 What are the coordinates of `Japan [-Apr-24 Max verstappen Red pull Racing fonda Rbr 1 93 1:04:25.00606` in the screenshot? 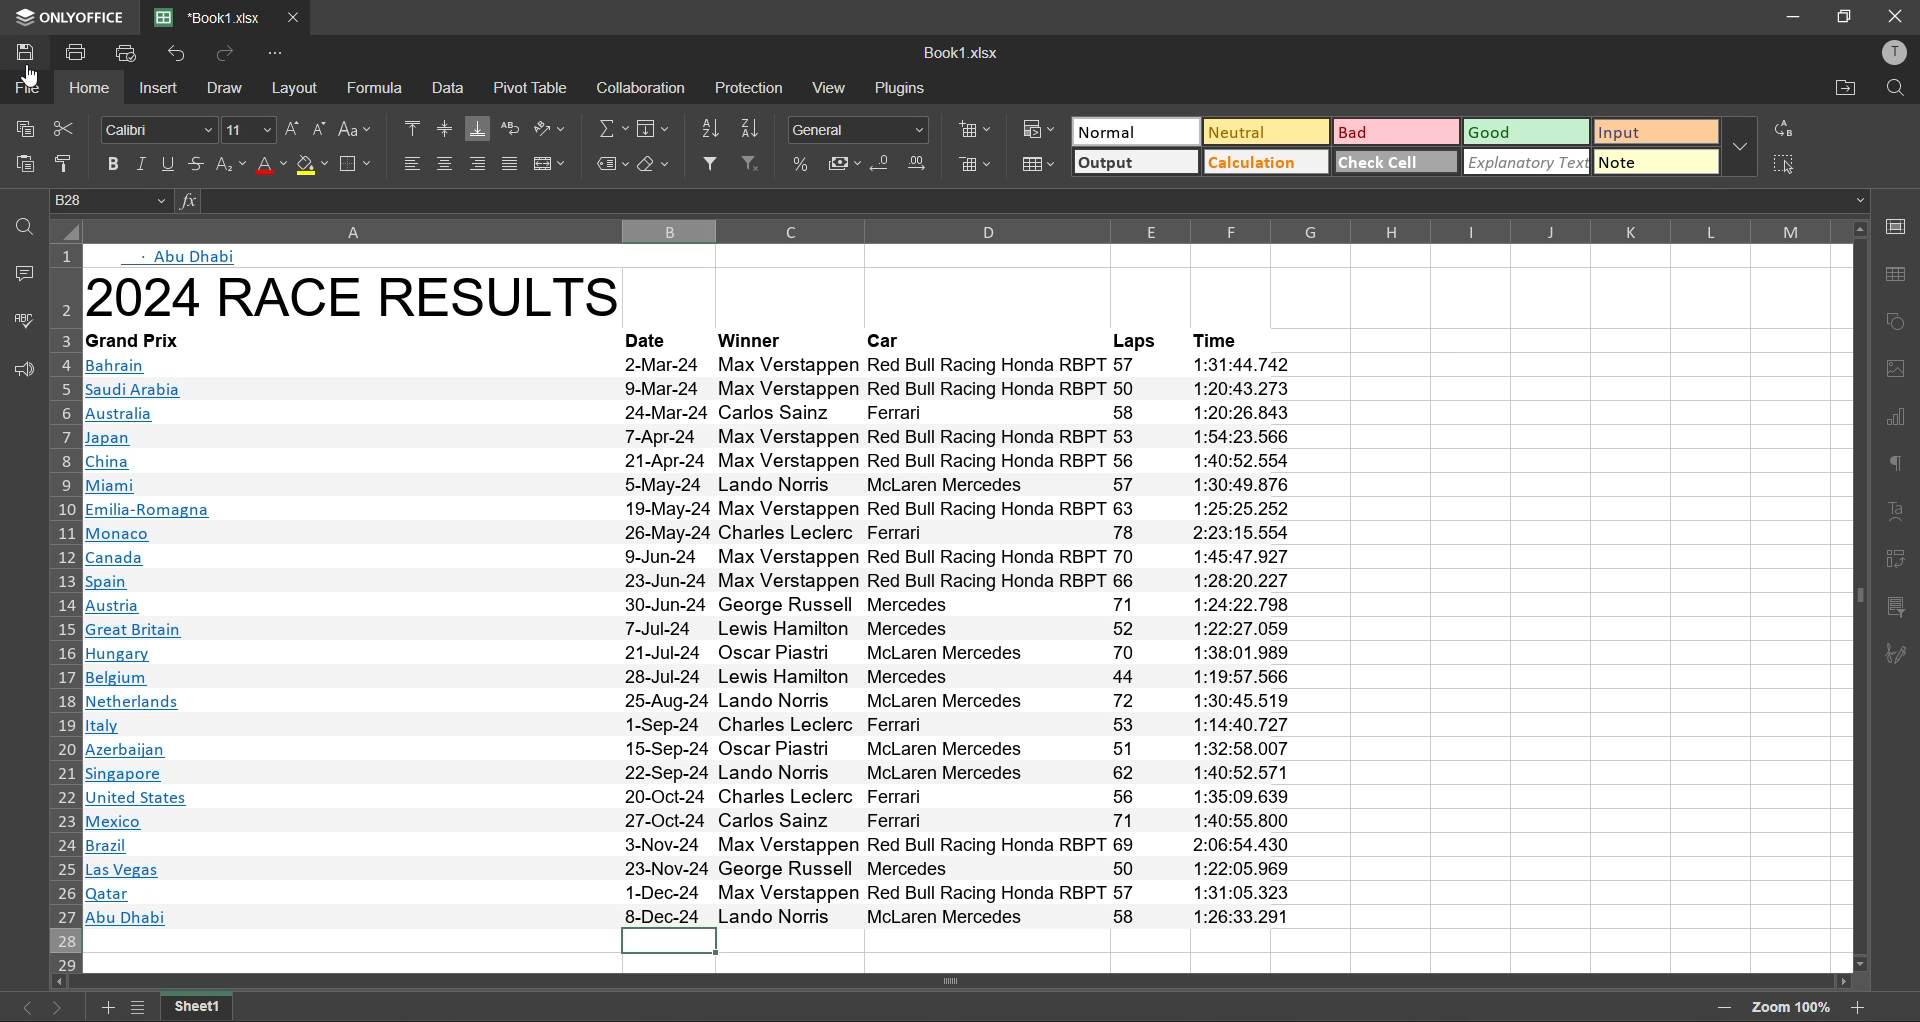 It's located at (694, 440).